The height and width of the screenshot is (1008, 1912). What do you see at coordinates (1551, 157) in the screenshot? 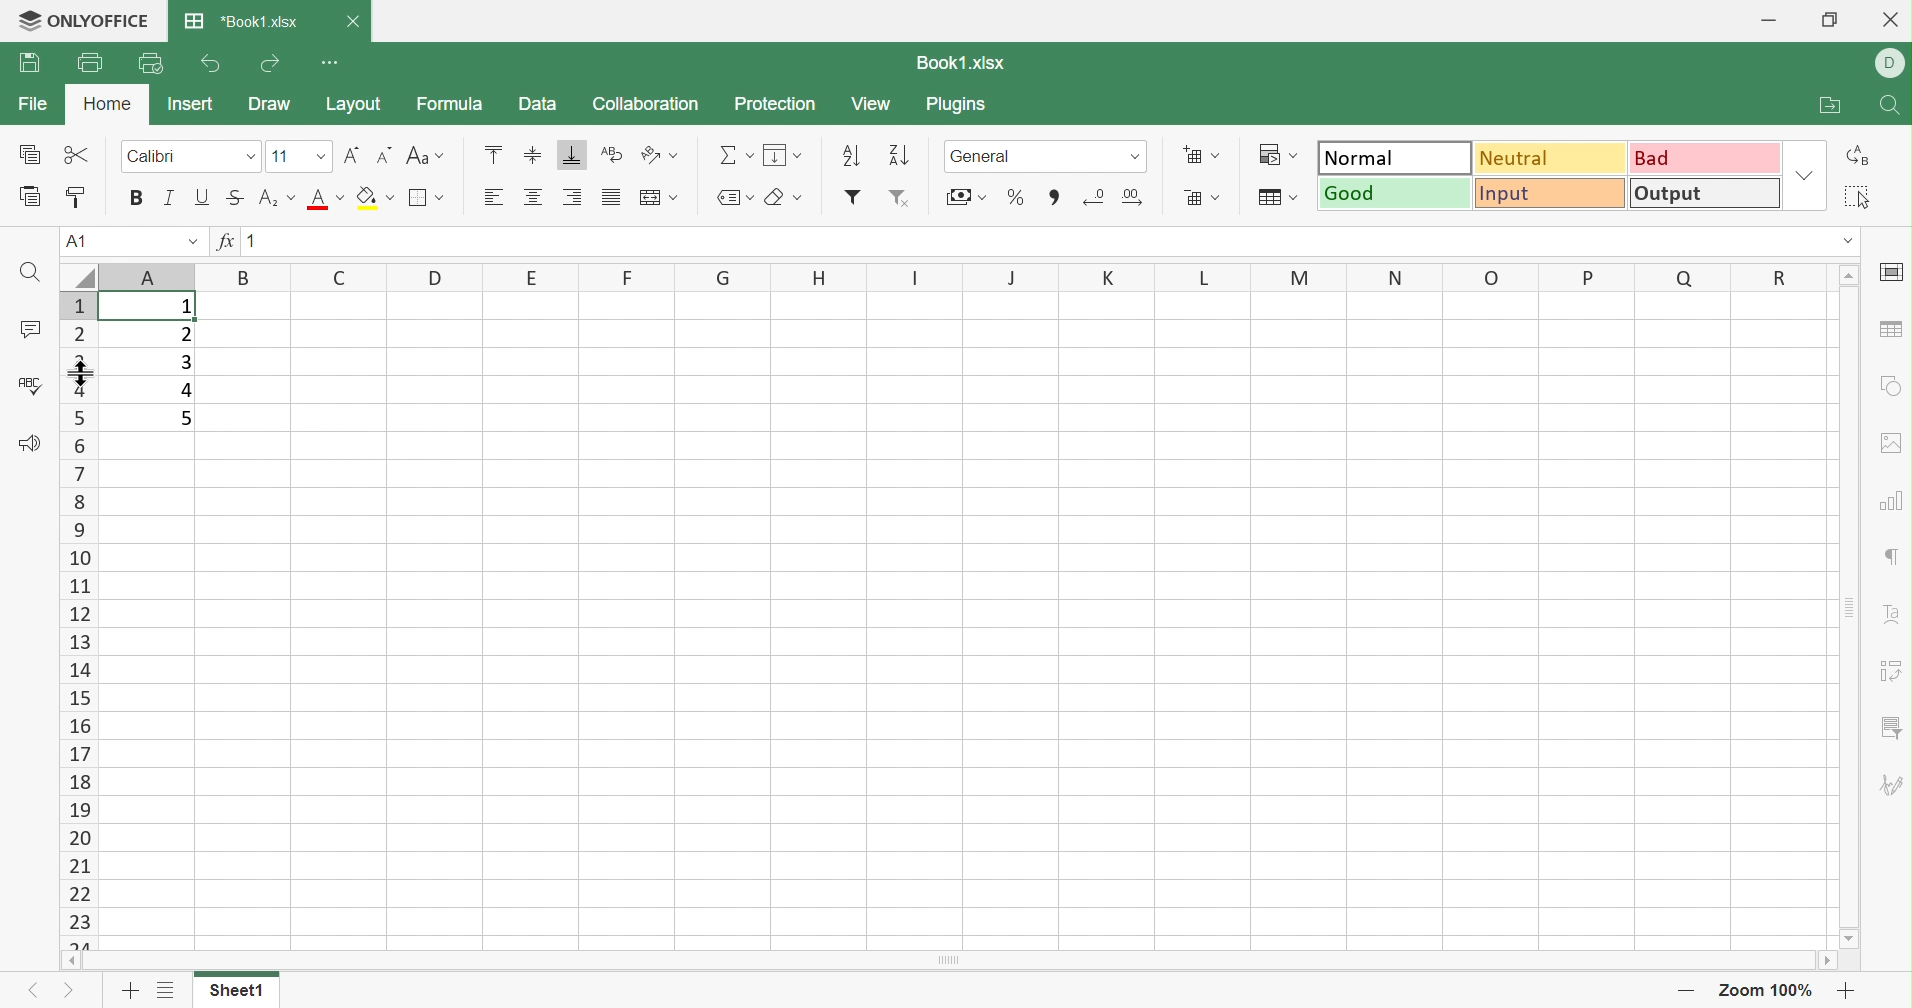
I see `Neutral` at bounding box center [1551, 157].